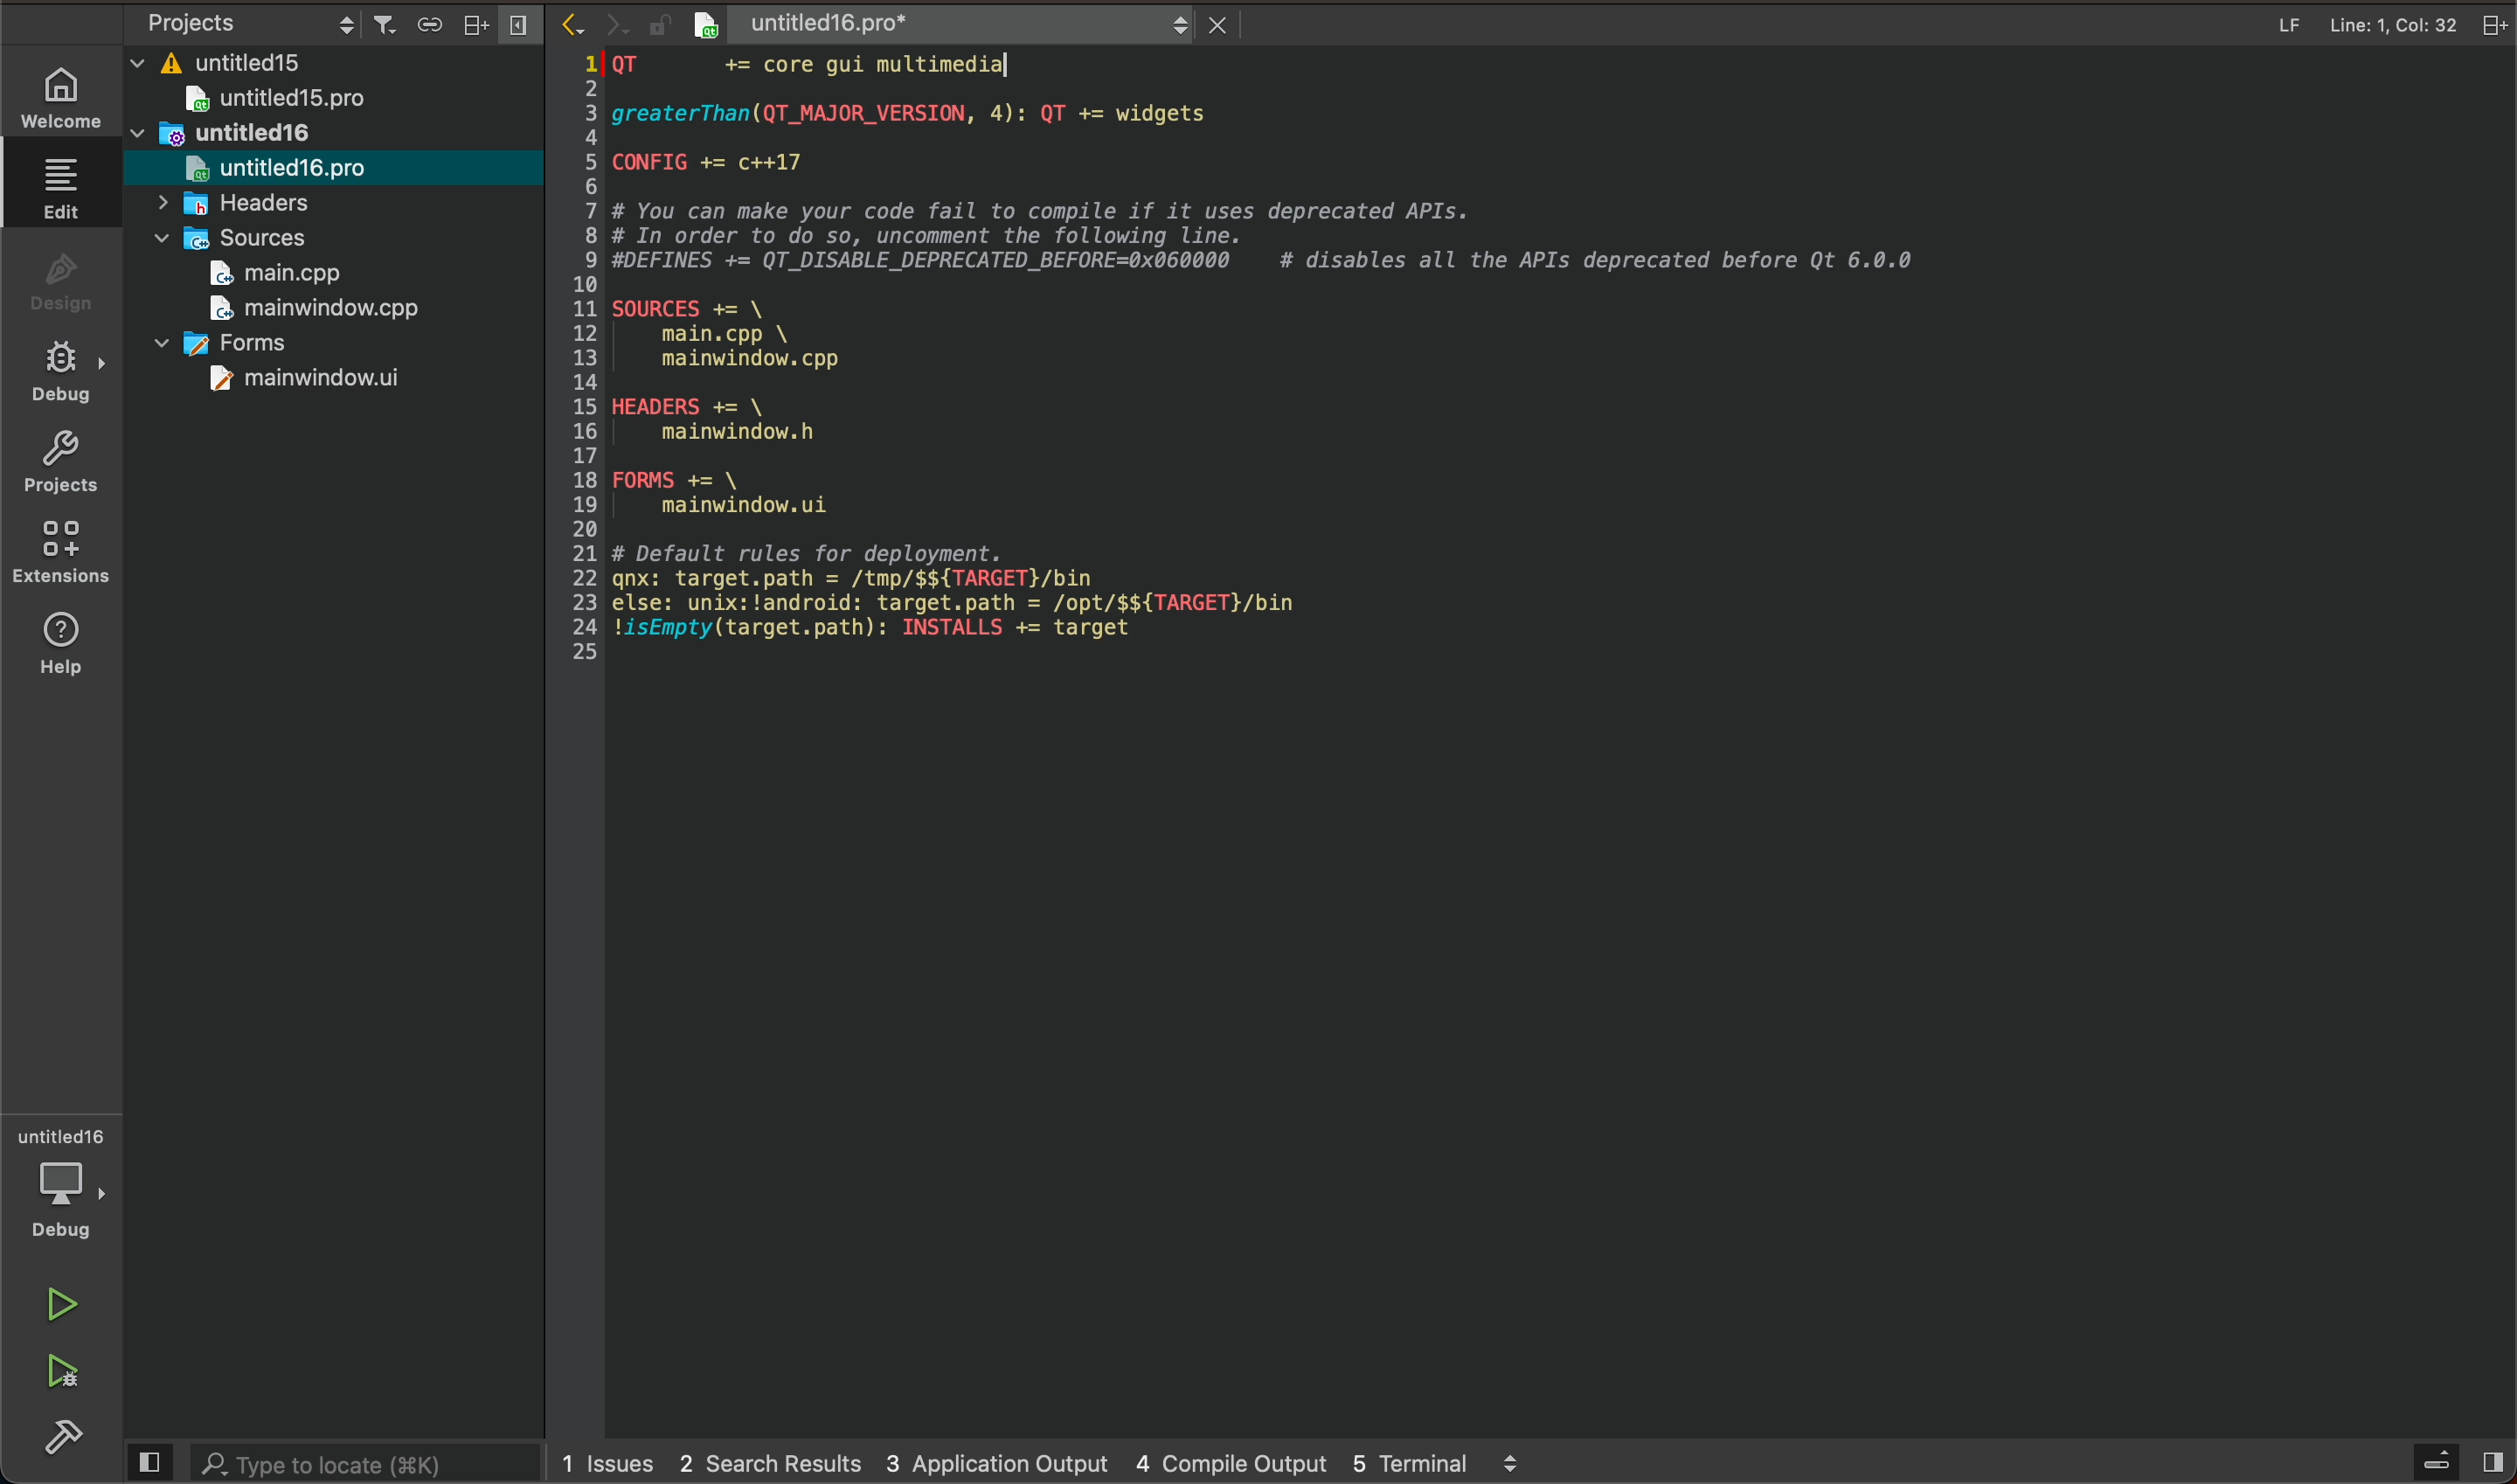 This screenshot has width=2517, height=1484. What do you see at coordinates (68, 1186) in the screenshot?
I see `debugger` at bounding box center [68, 1186].